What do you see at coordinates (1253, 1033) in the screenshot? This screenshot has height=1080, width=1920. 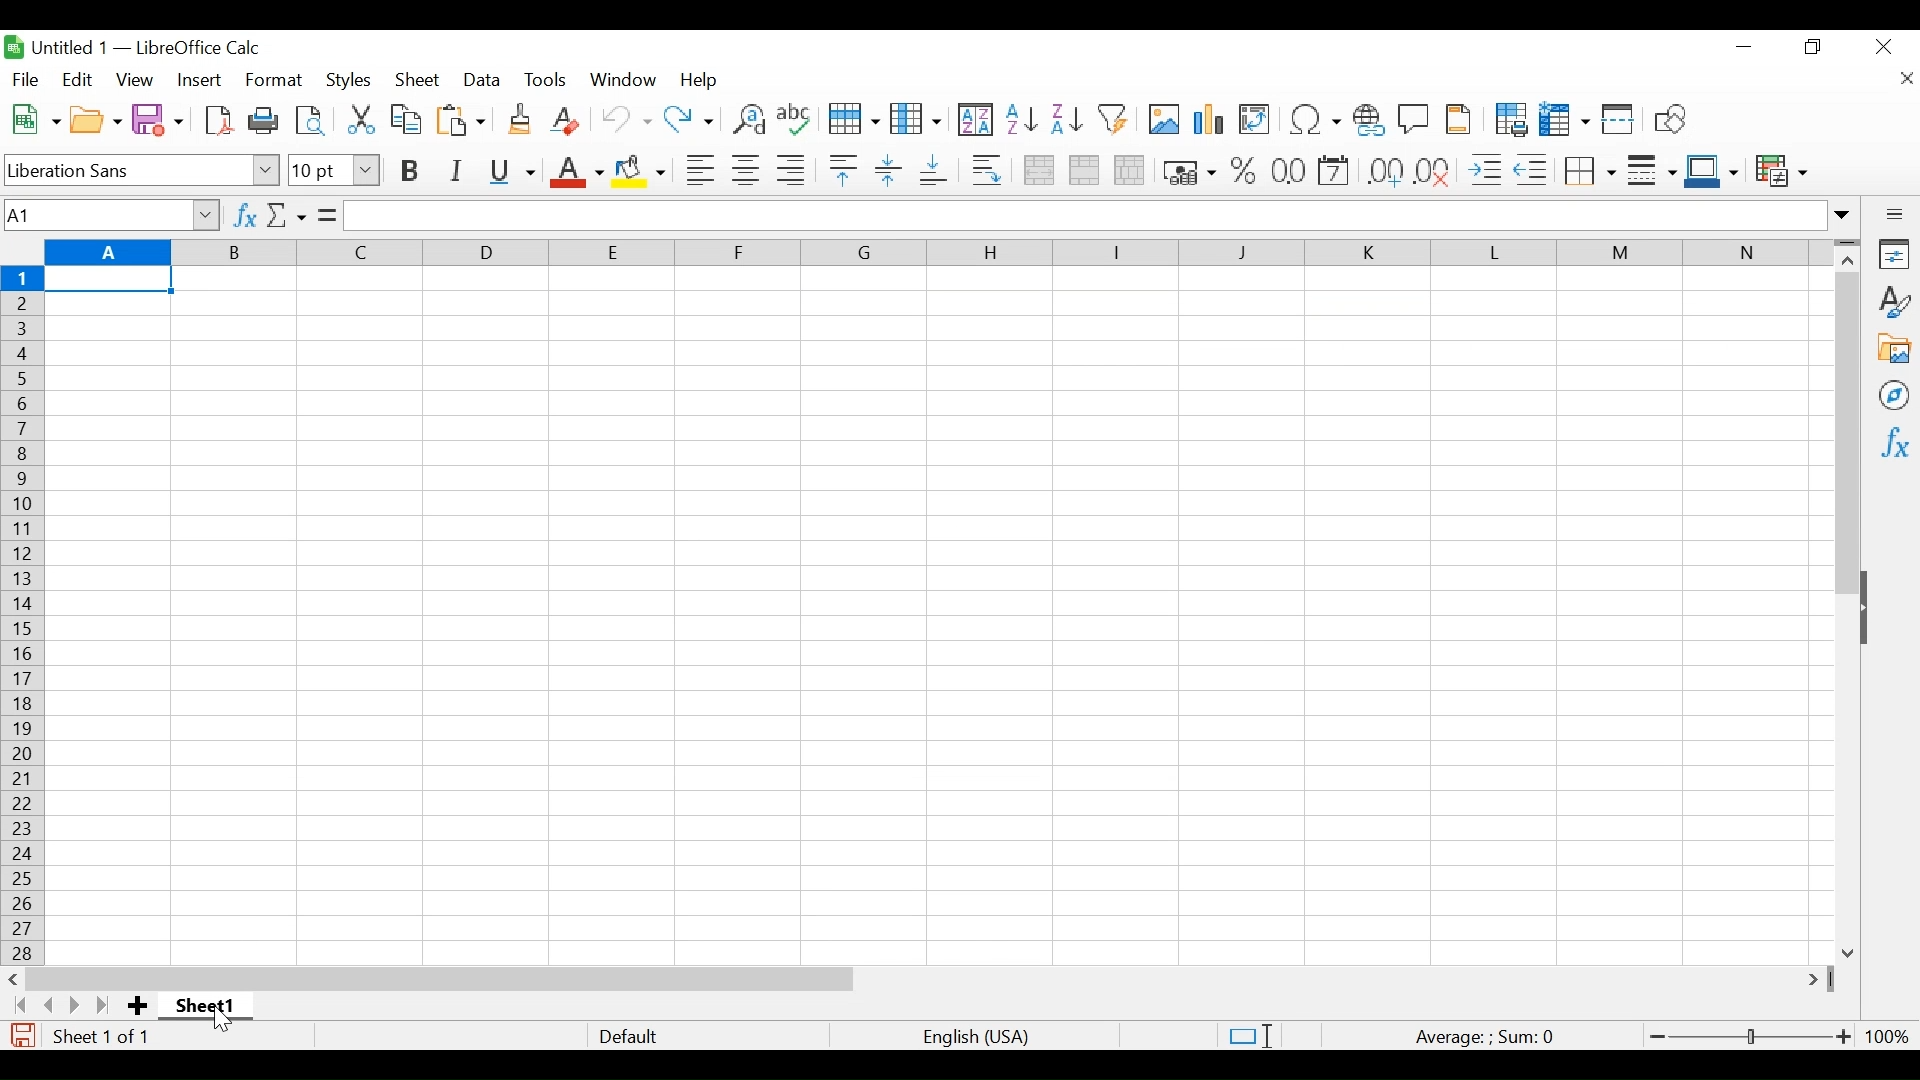 I see `Standard Selection` at bounding box center [1253, 1033].